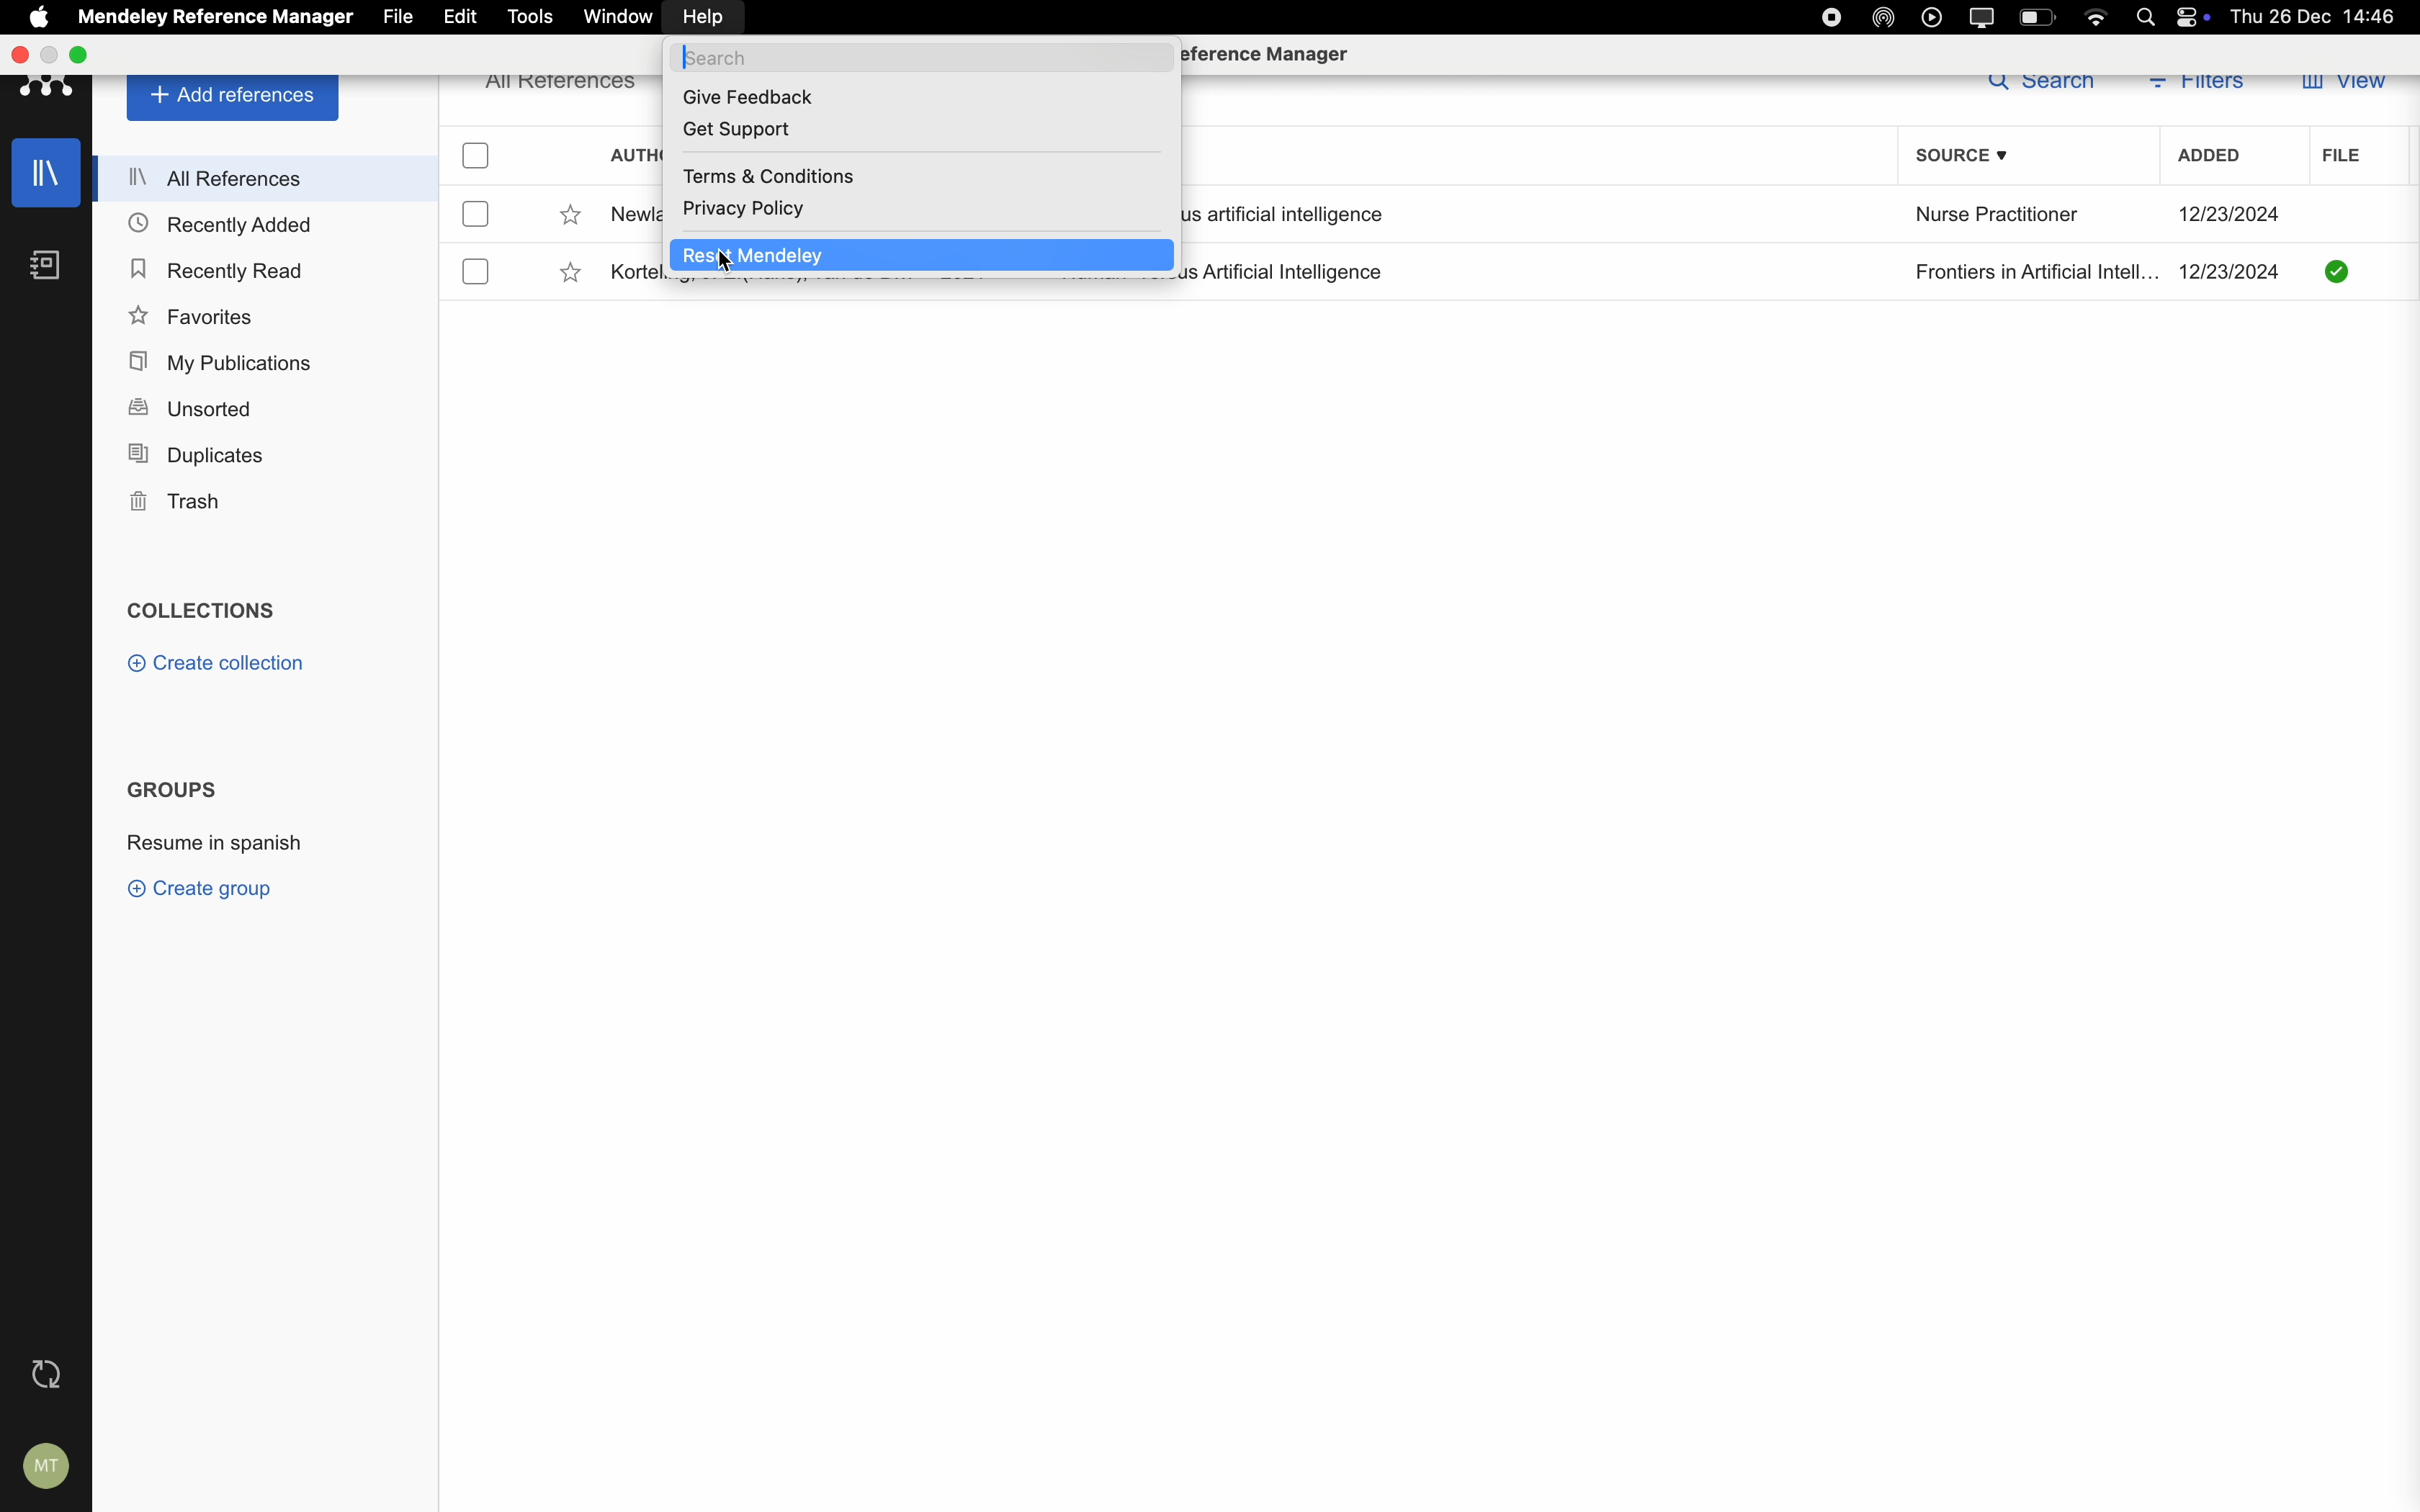 The height and width of the screenshot is (1512, 2420). What do you see at coordinates (395, 17) in the screenshot?
I see `file` at bounding box center [395, 17].